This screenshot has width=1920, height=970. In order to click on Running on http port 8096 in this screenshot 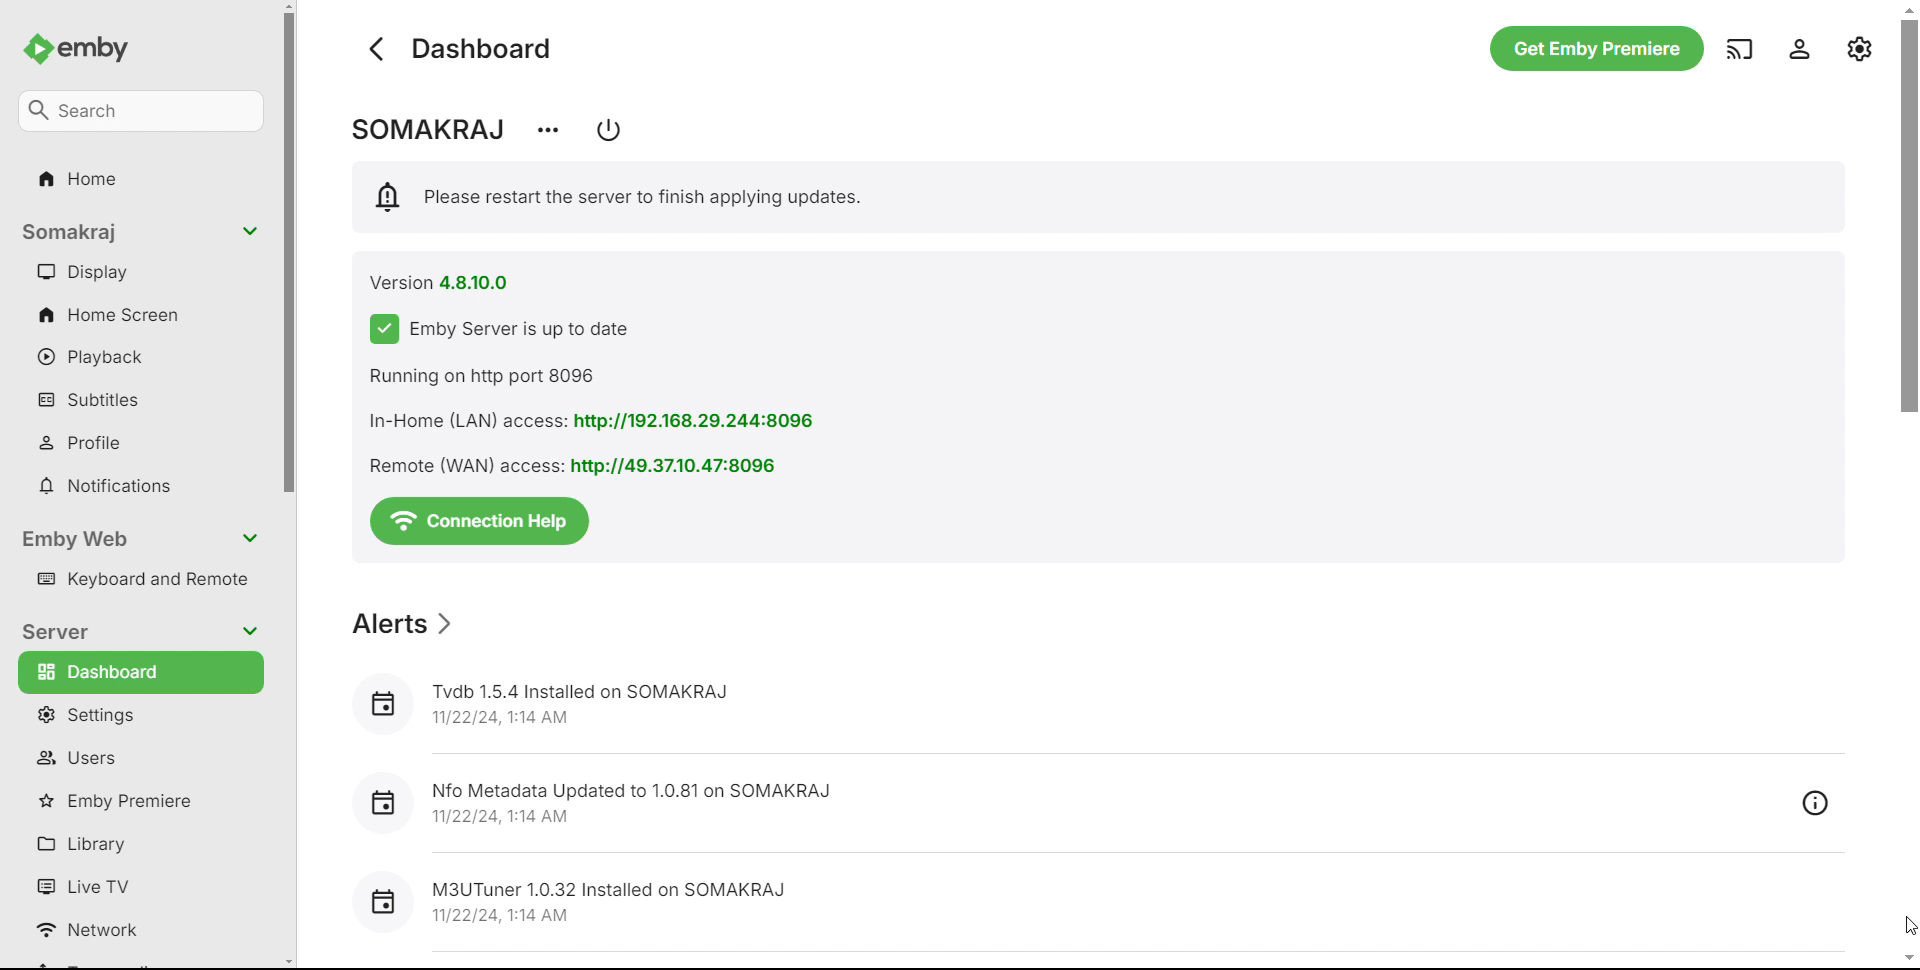, I will do `click(482, 373)`.